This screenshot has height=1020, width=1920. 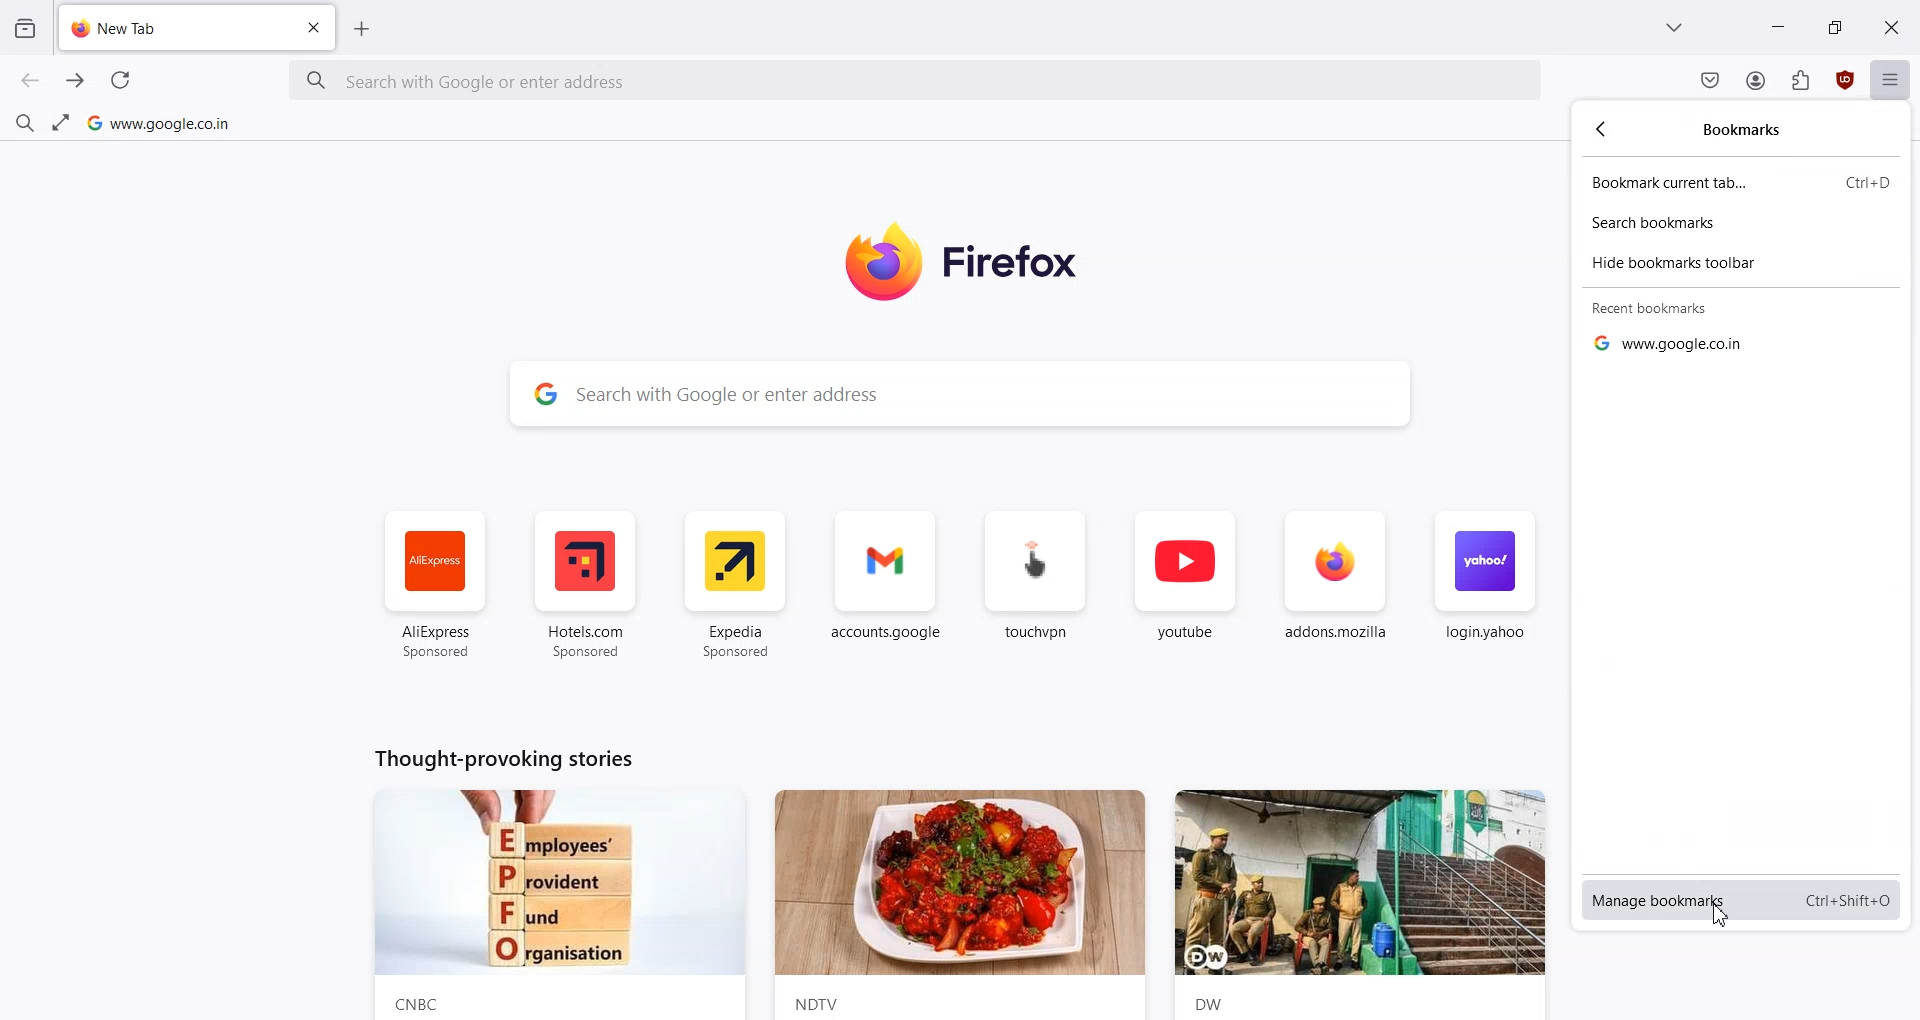 What do you see at coordinates (1676, 27) in the screenshot?
I see `List all tab` at bounding box center [1676, 27].